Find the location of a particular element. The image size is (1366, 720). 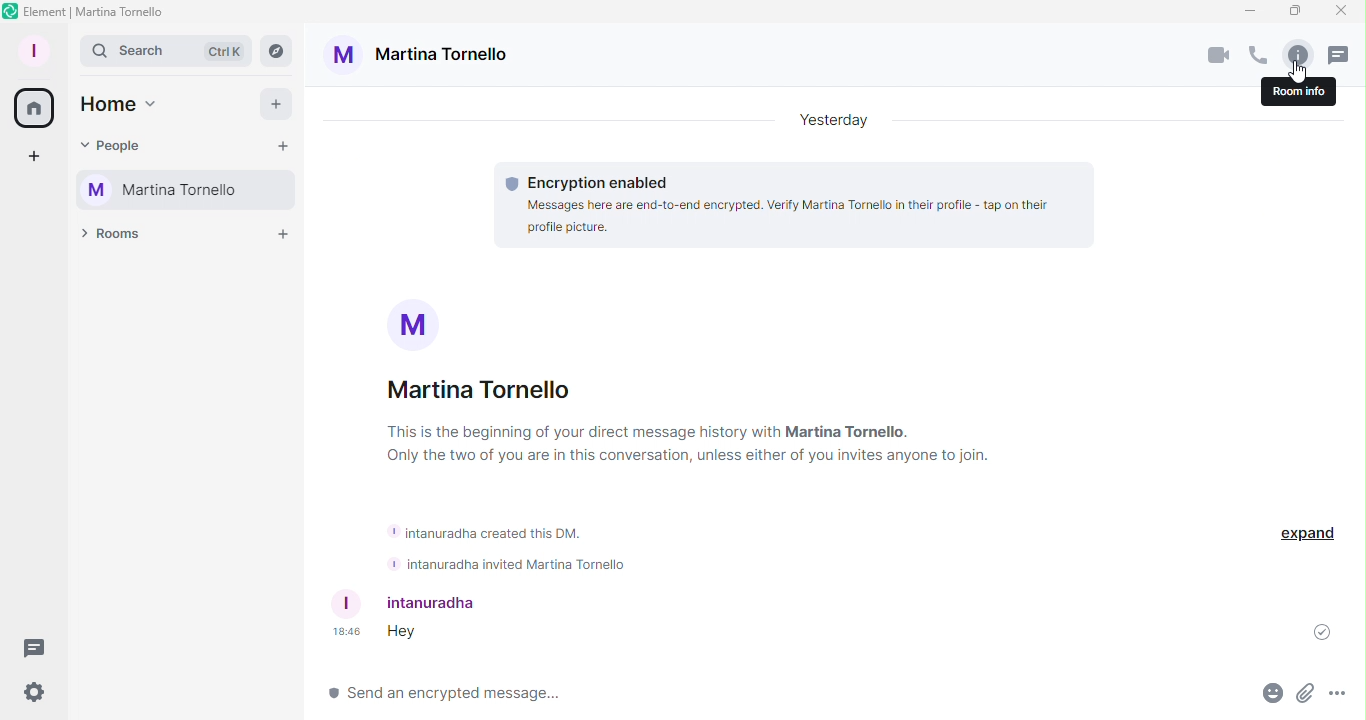

Martina Tornello is located at coordinates (180, 187).